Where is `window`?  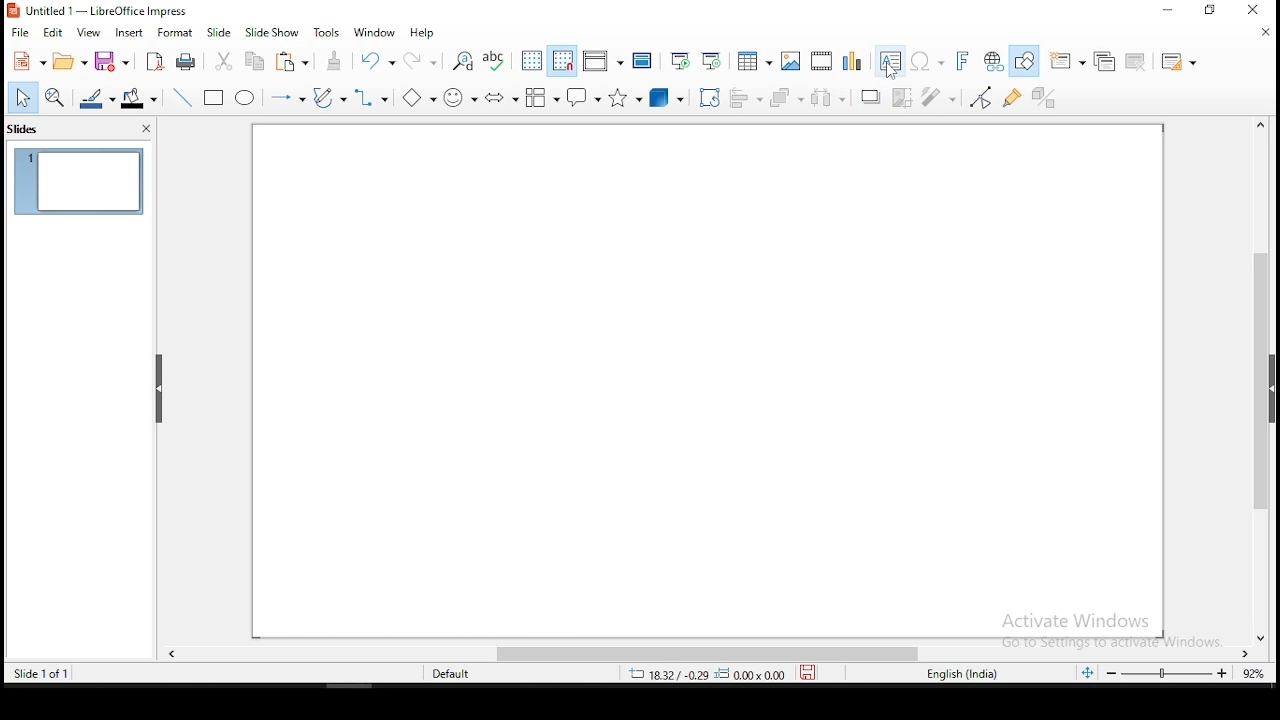 window is located at coordinates (375, 33).